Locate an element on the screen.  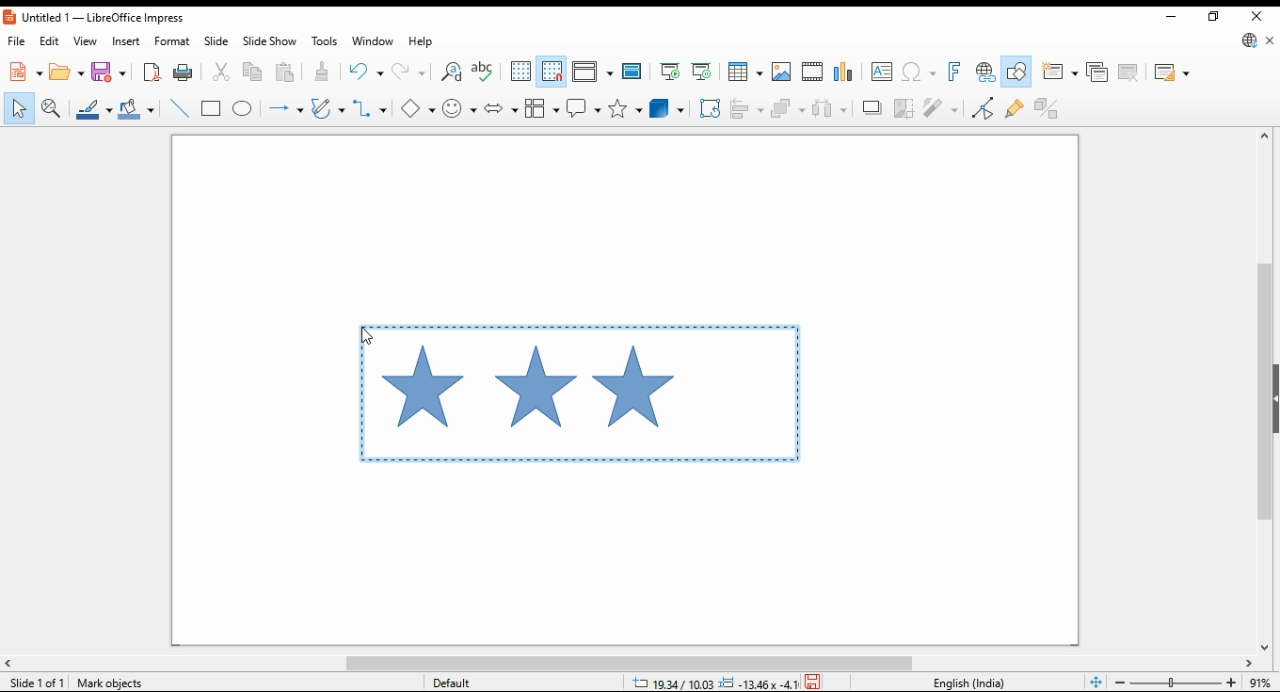
symbol shapes is located at coordinates (459, 108).